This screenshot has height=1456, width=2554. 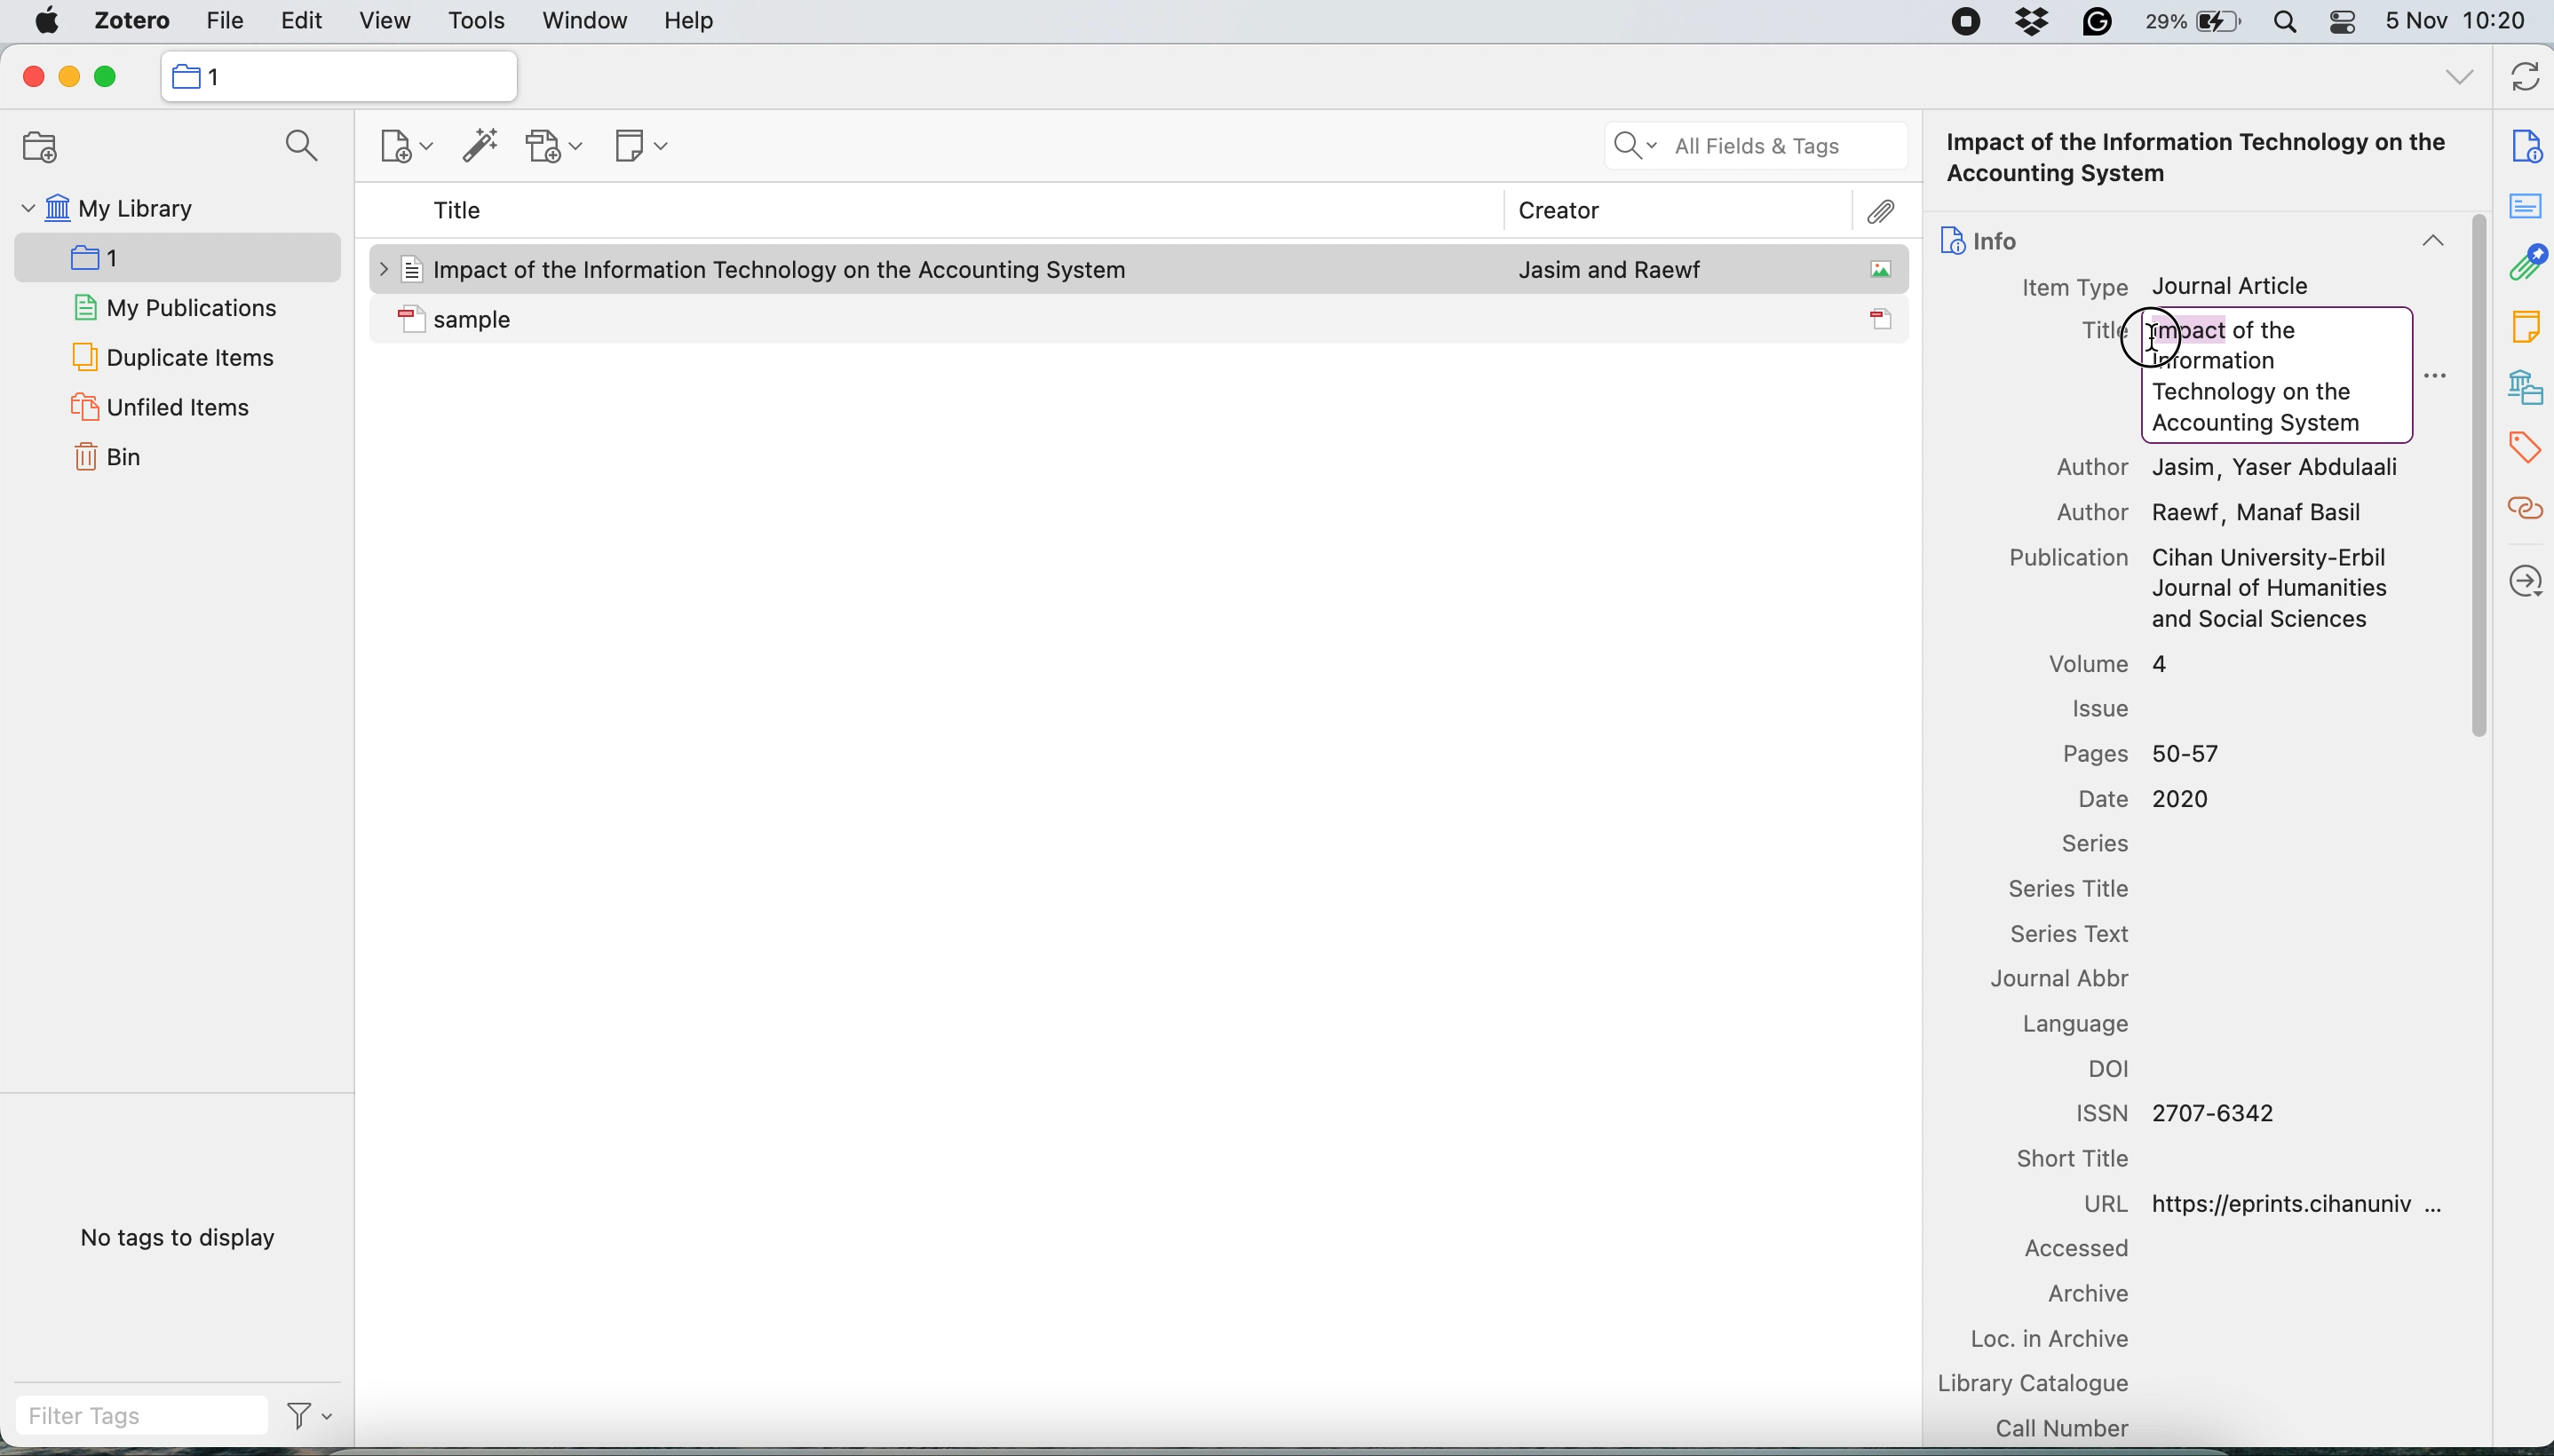 I want to click on icon, so click(x=411, y=317).